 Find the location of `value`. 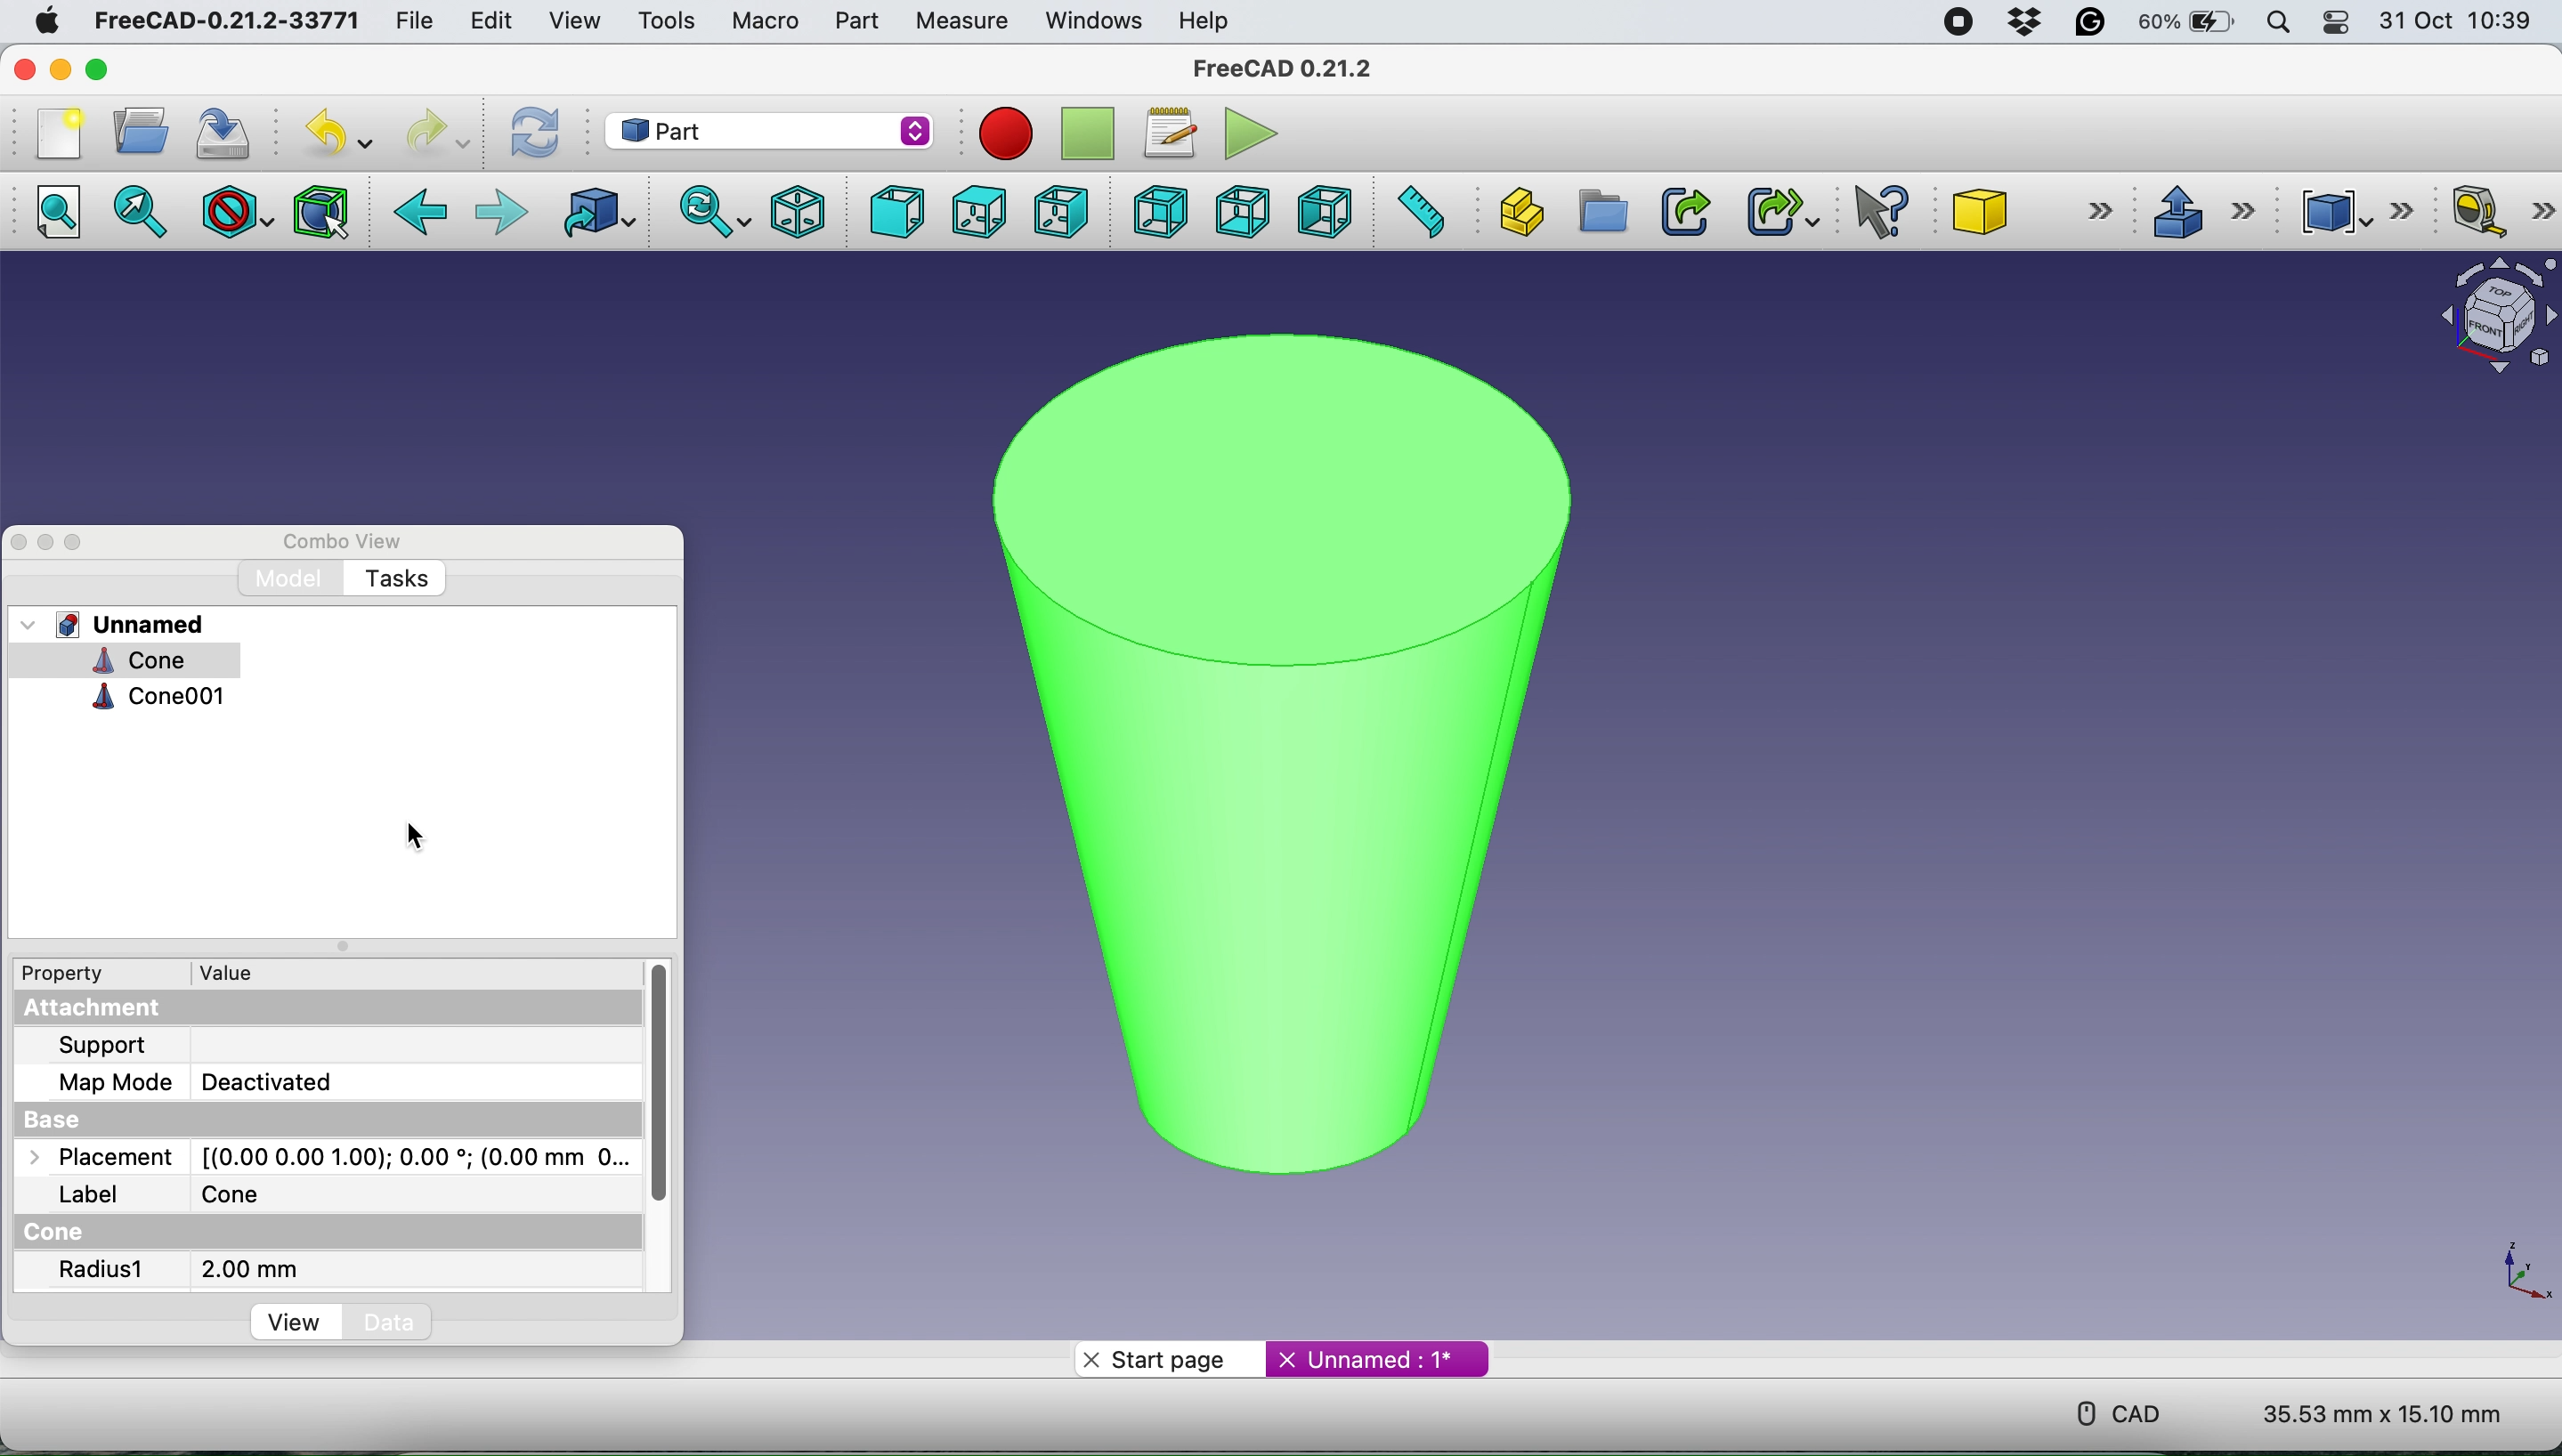

value is located at coordinates (239, 971).